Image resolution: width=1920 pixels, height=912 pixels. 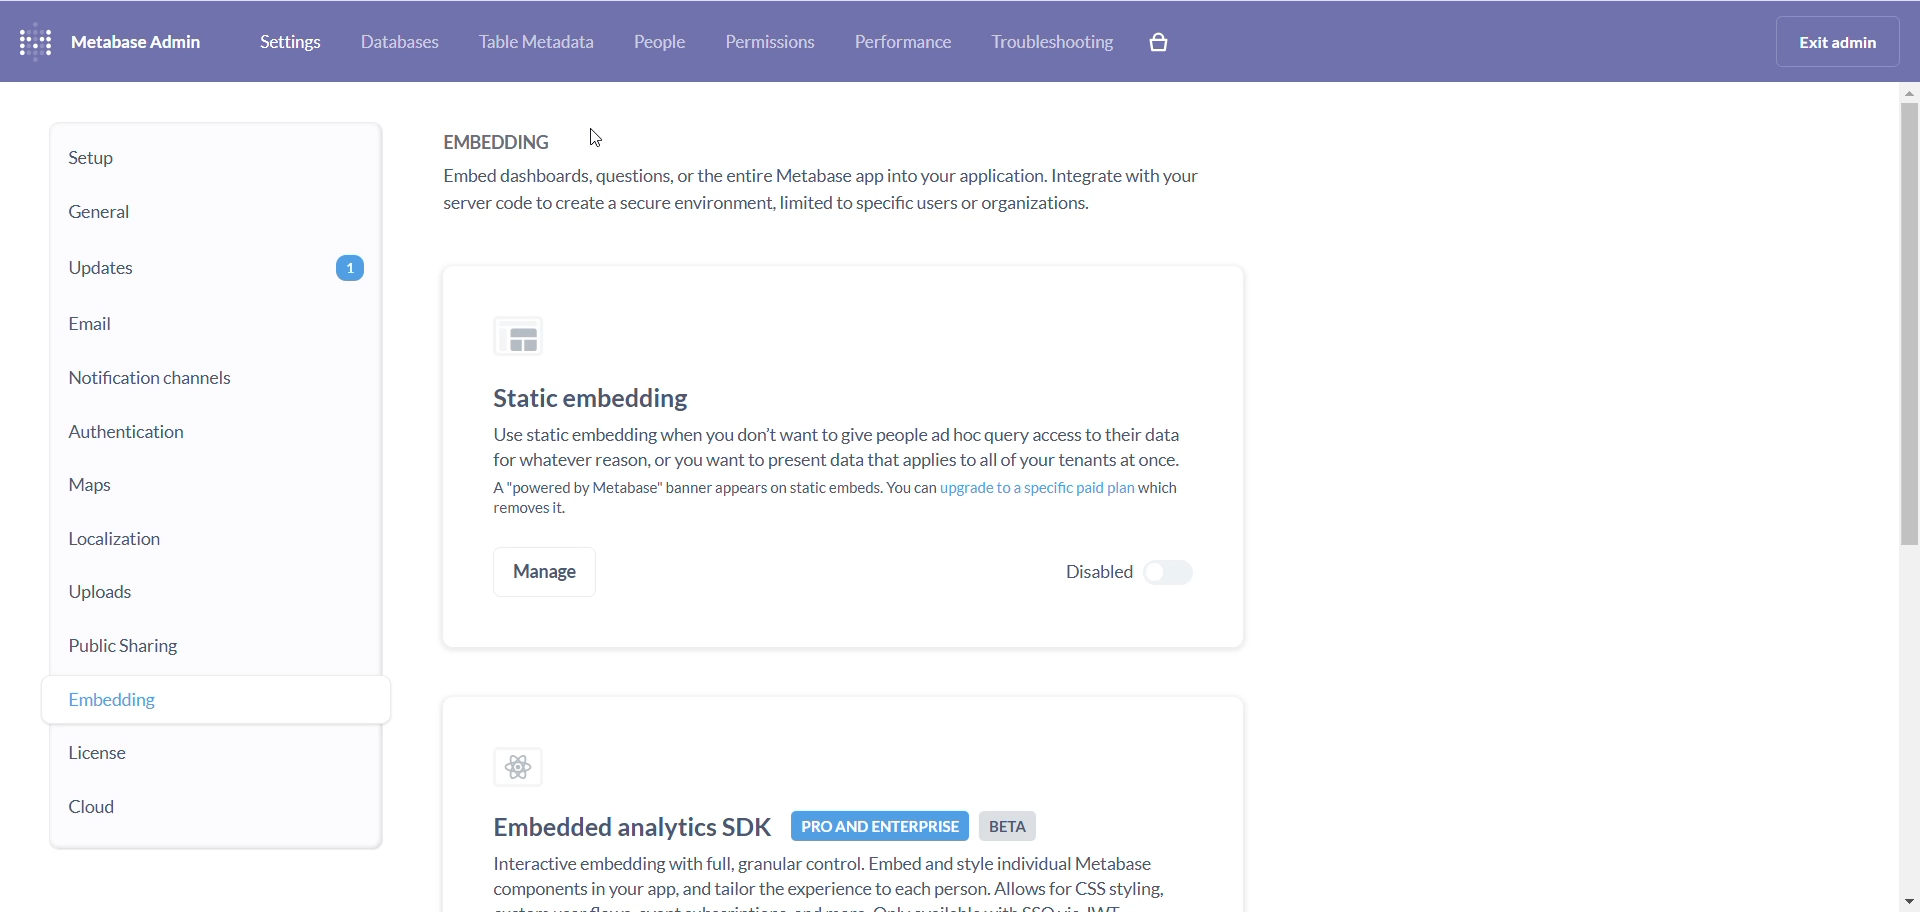 What do you see at coordinates (208, 326) in the screenshot?
I see `email` at bounding box center [208, 326].